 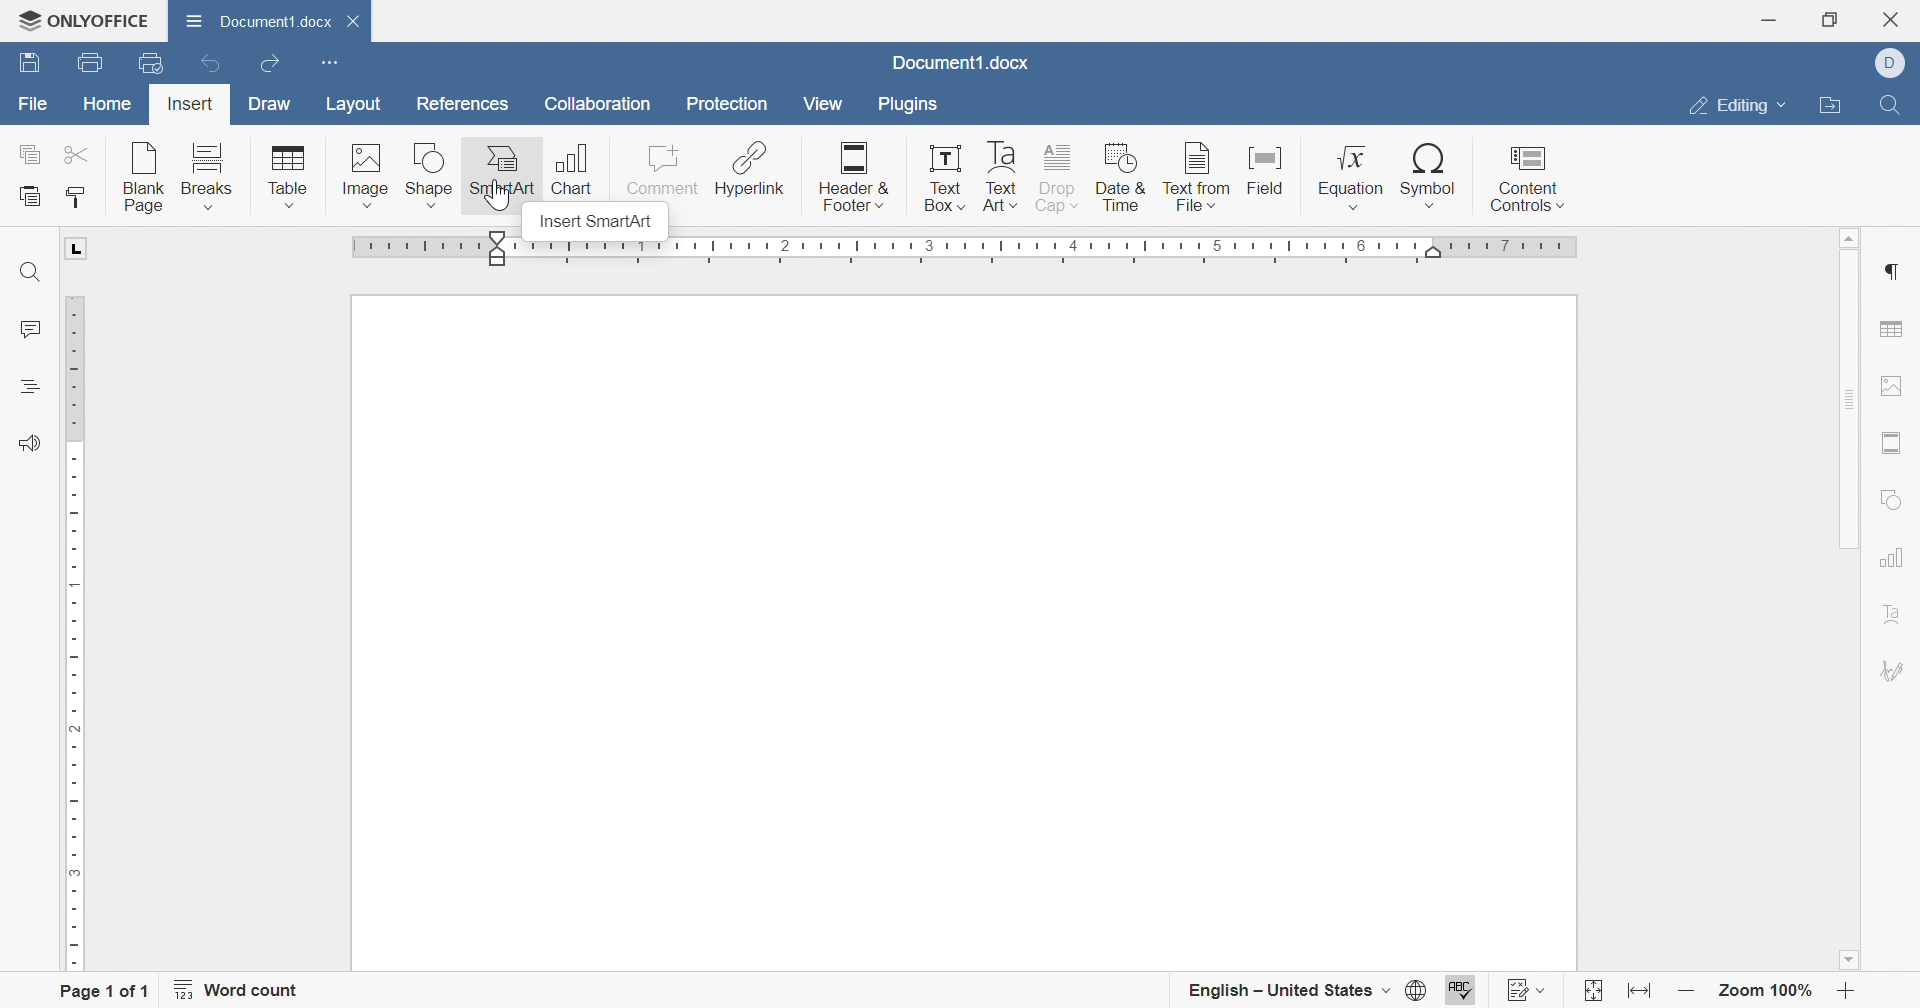 I want to click on Image settings, so click(x=1893, y=385).